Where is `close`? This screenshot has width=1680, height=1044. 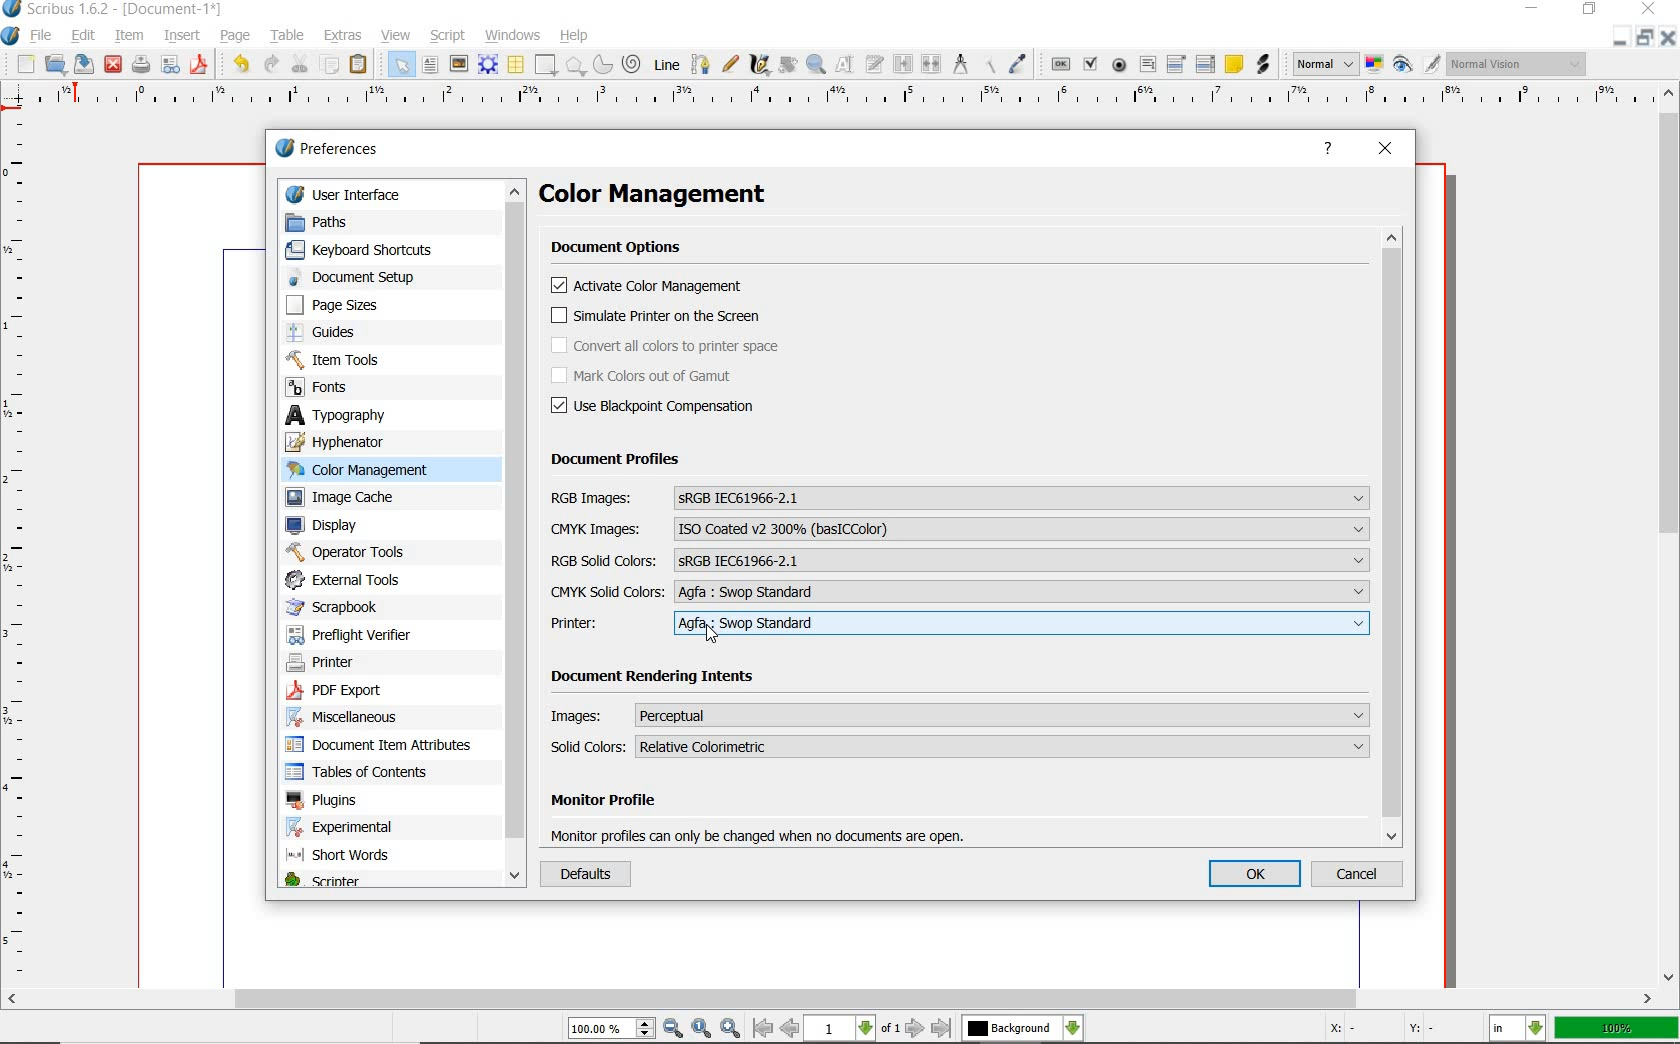
close is located at coordinates (1649, 10).